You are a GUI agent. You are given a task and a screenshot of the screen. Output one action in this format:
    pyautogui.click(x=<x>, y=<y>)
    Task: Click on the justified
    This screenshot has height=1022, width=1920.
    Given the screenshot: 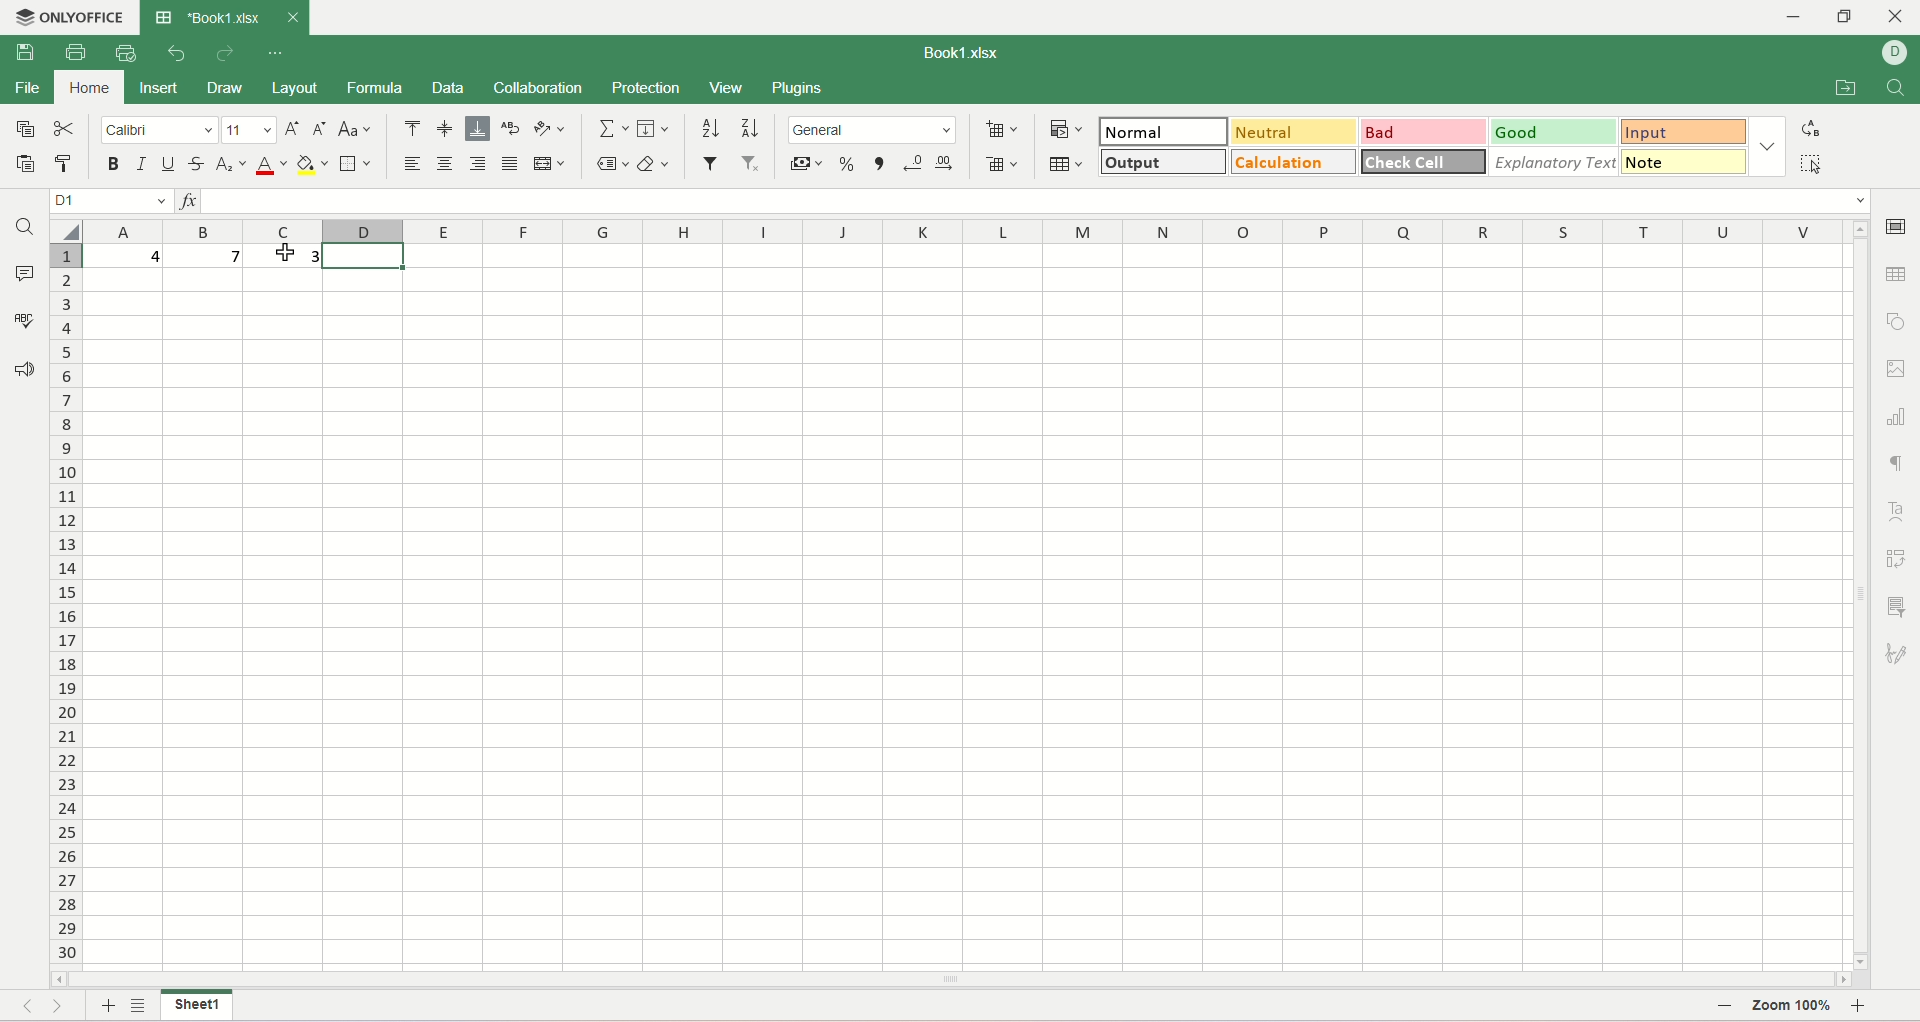 What is the action you would take?
    pyautogui.click(x=510, y=164)
    